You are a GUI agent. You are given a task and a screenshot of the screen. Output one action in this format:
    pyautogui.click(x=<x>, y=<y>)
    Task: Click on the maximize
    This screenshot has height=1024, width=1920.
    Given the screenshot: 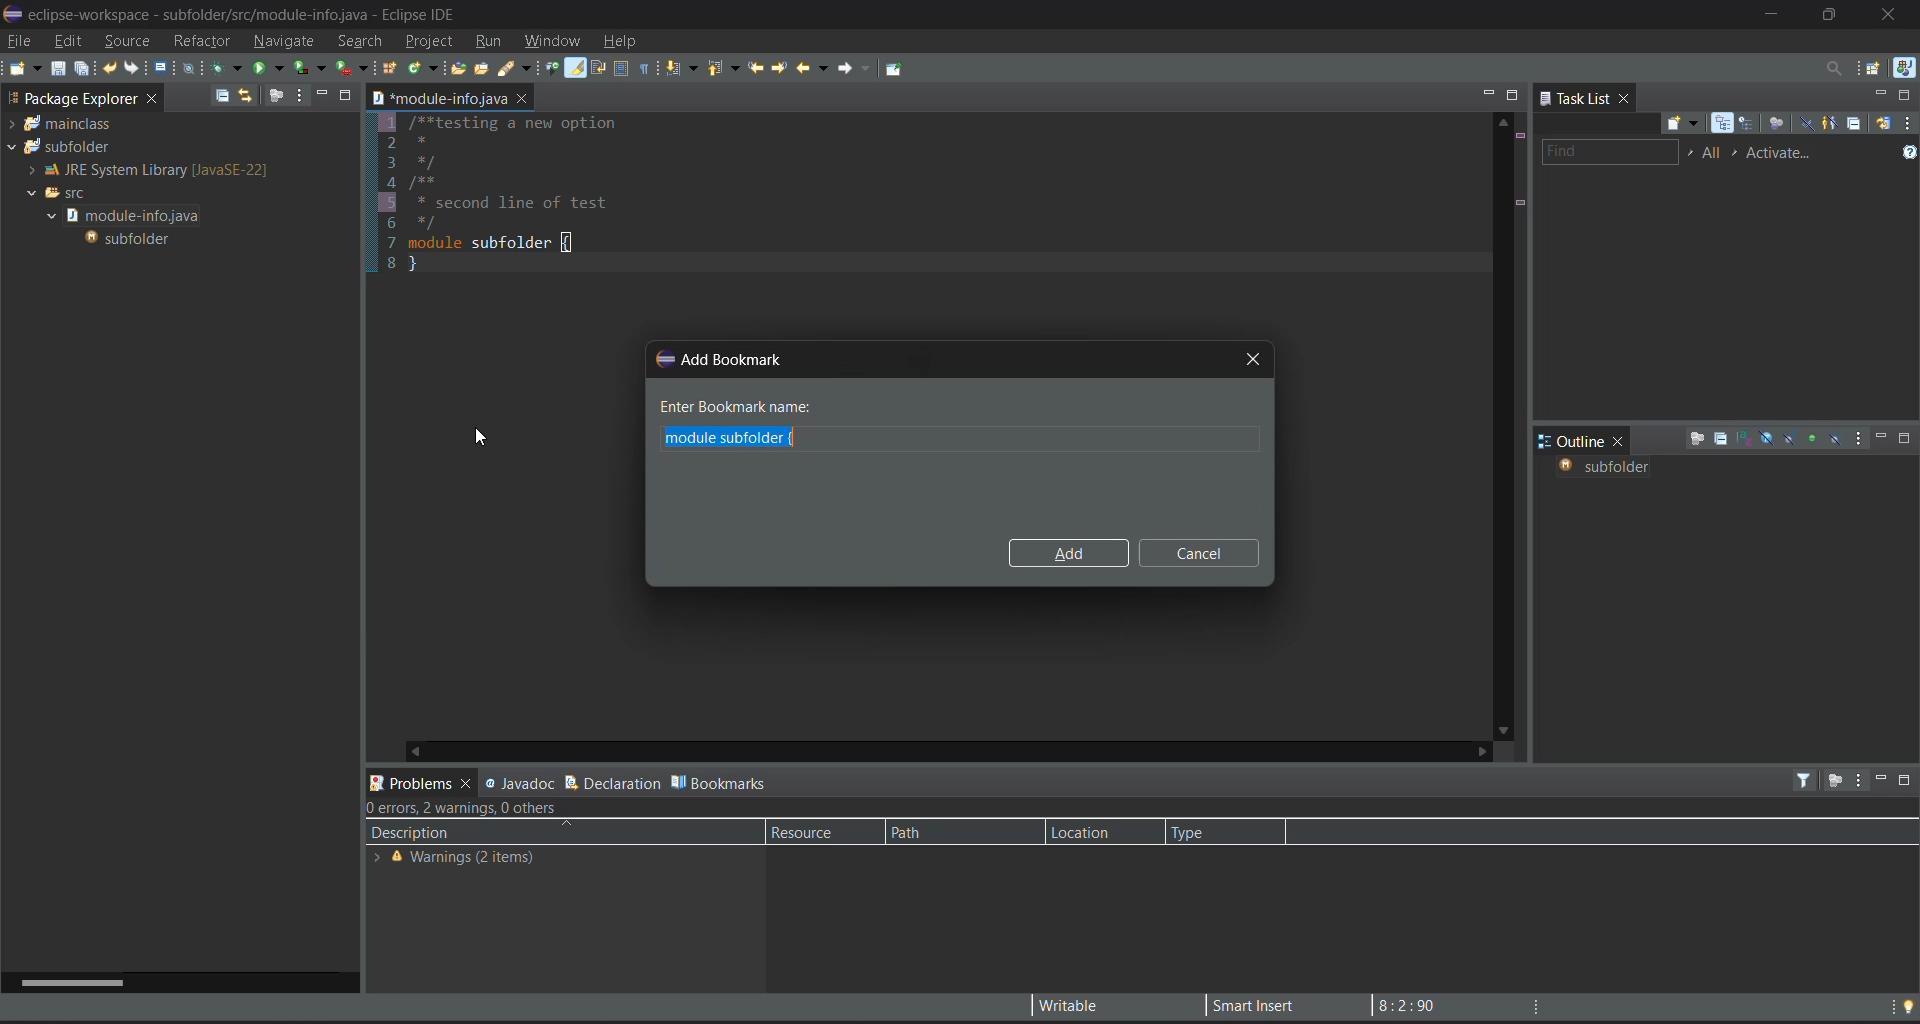 What is the action you would take?
    pyautogui.click(x=1908, y=783)
    